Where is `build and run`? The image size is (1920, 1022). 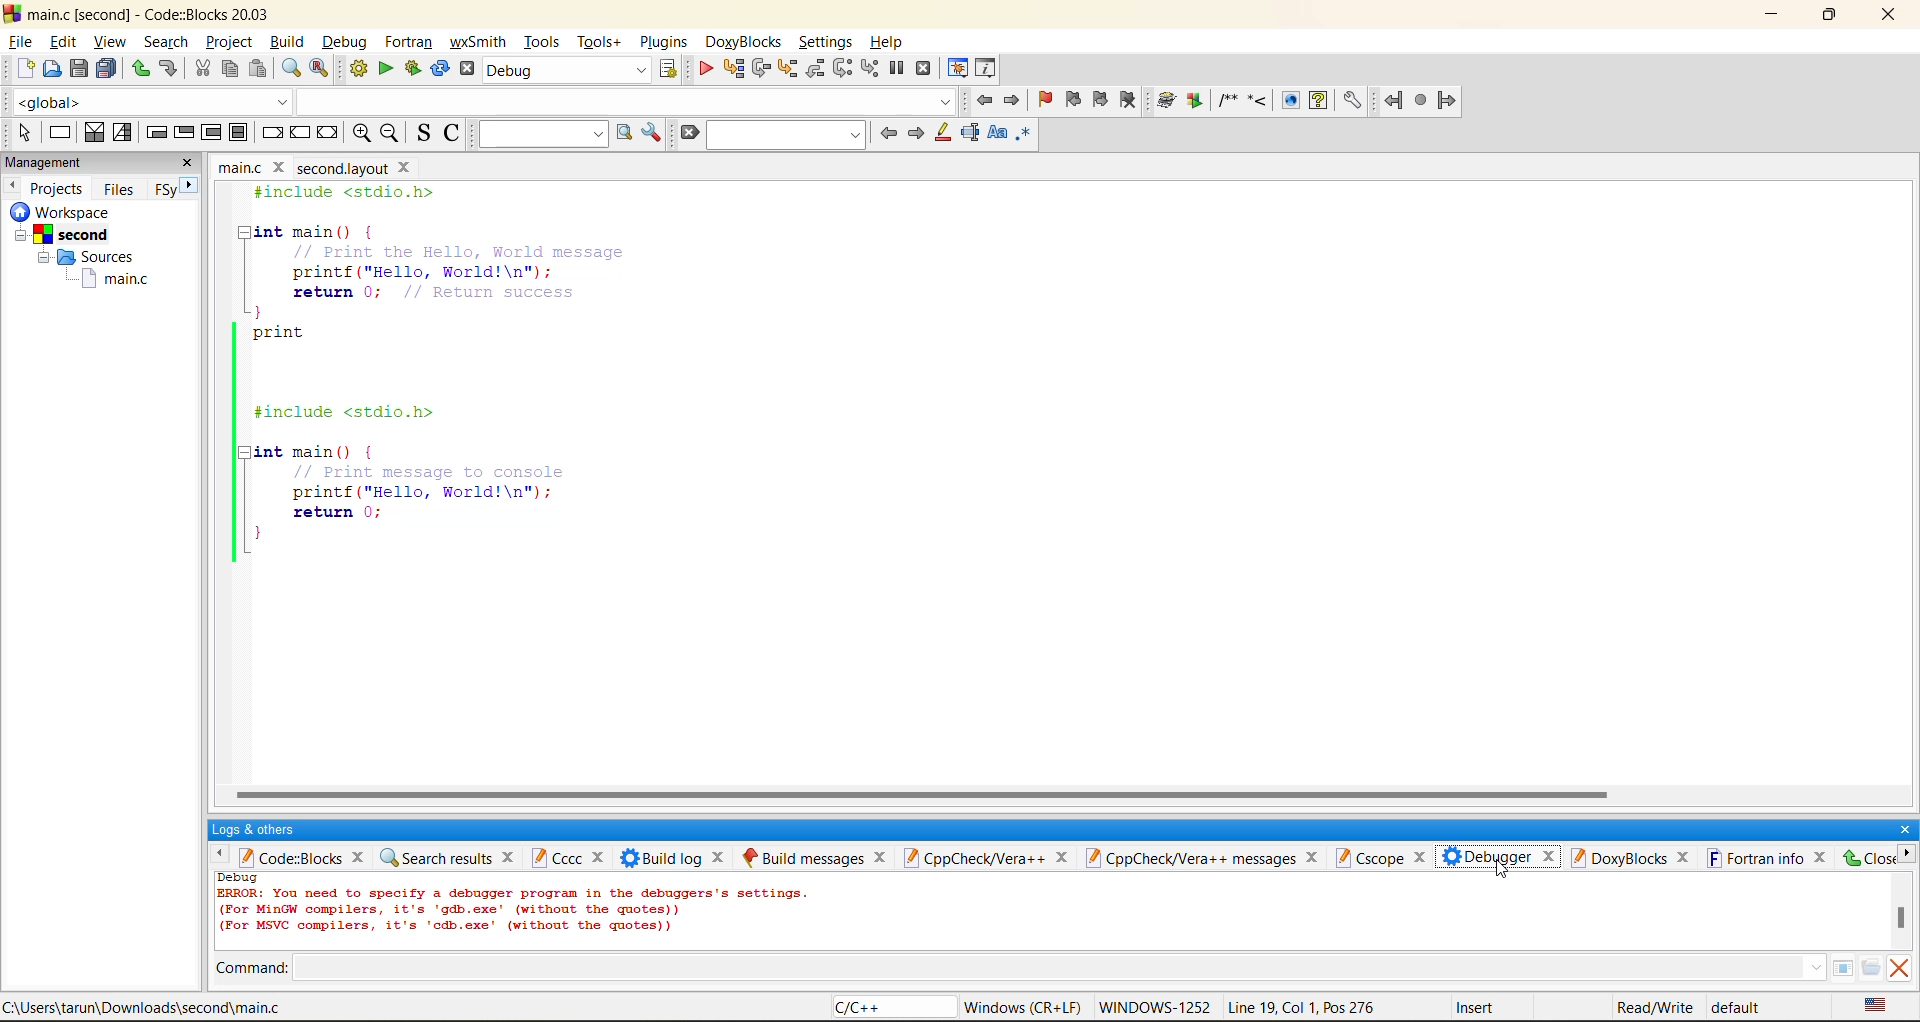 build and run is located at coordinates (415, 69).